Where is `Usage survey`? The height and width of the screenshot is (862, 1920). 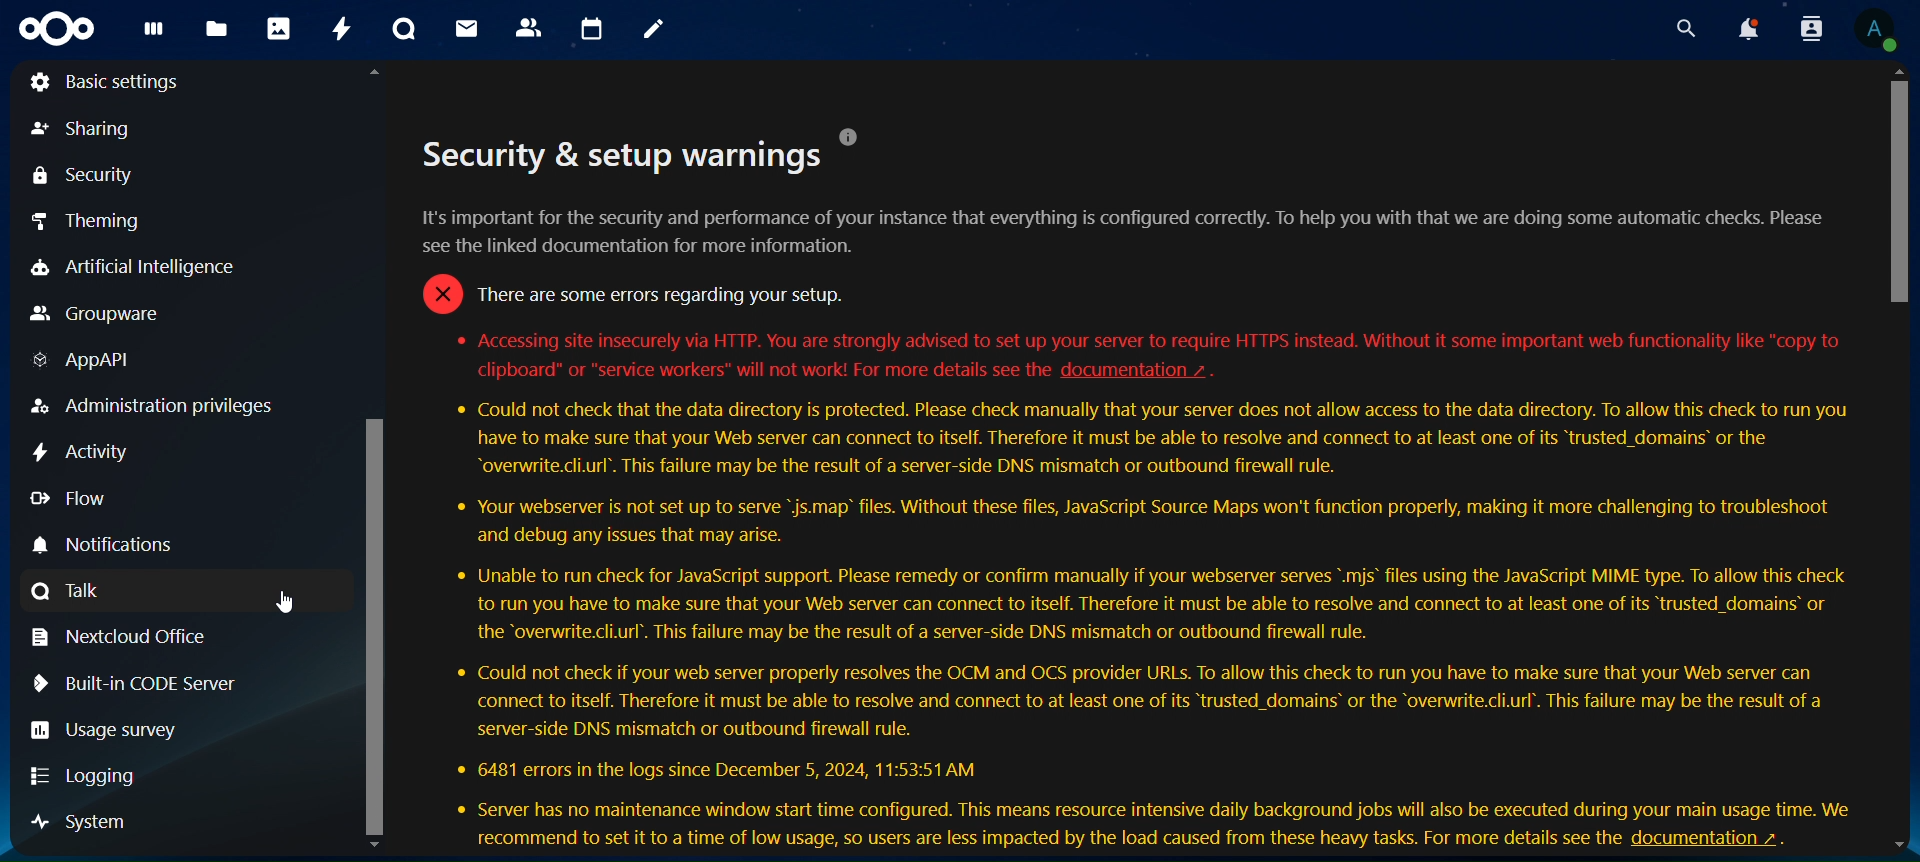 Usage survey is located at coordinates (103, 733).